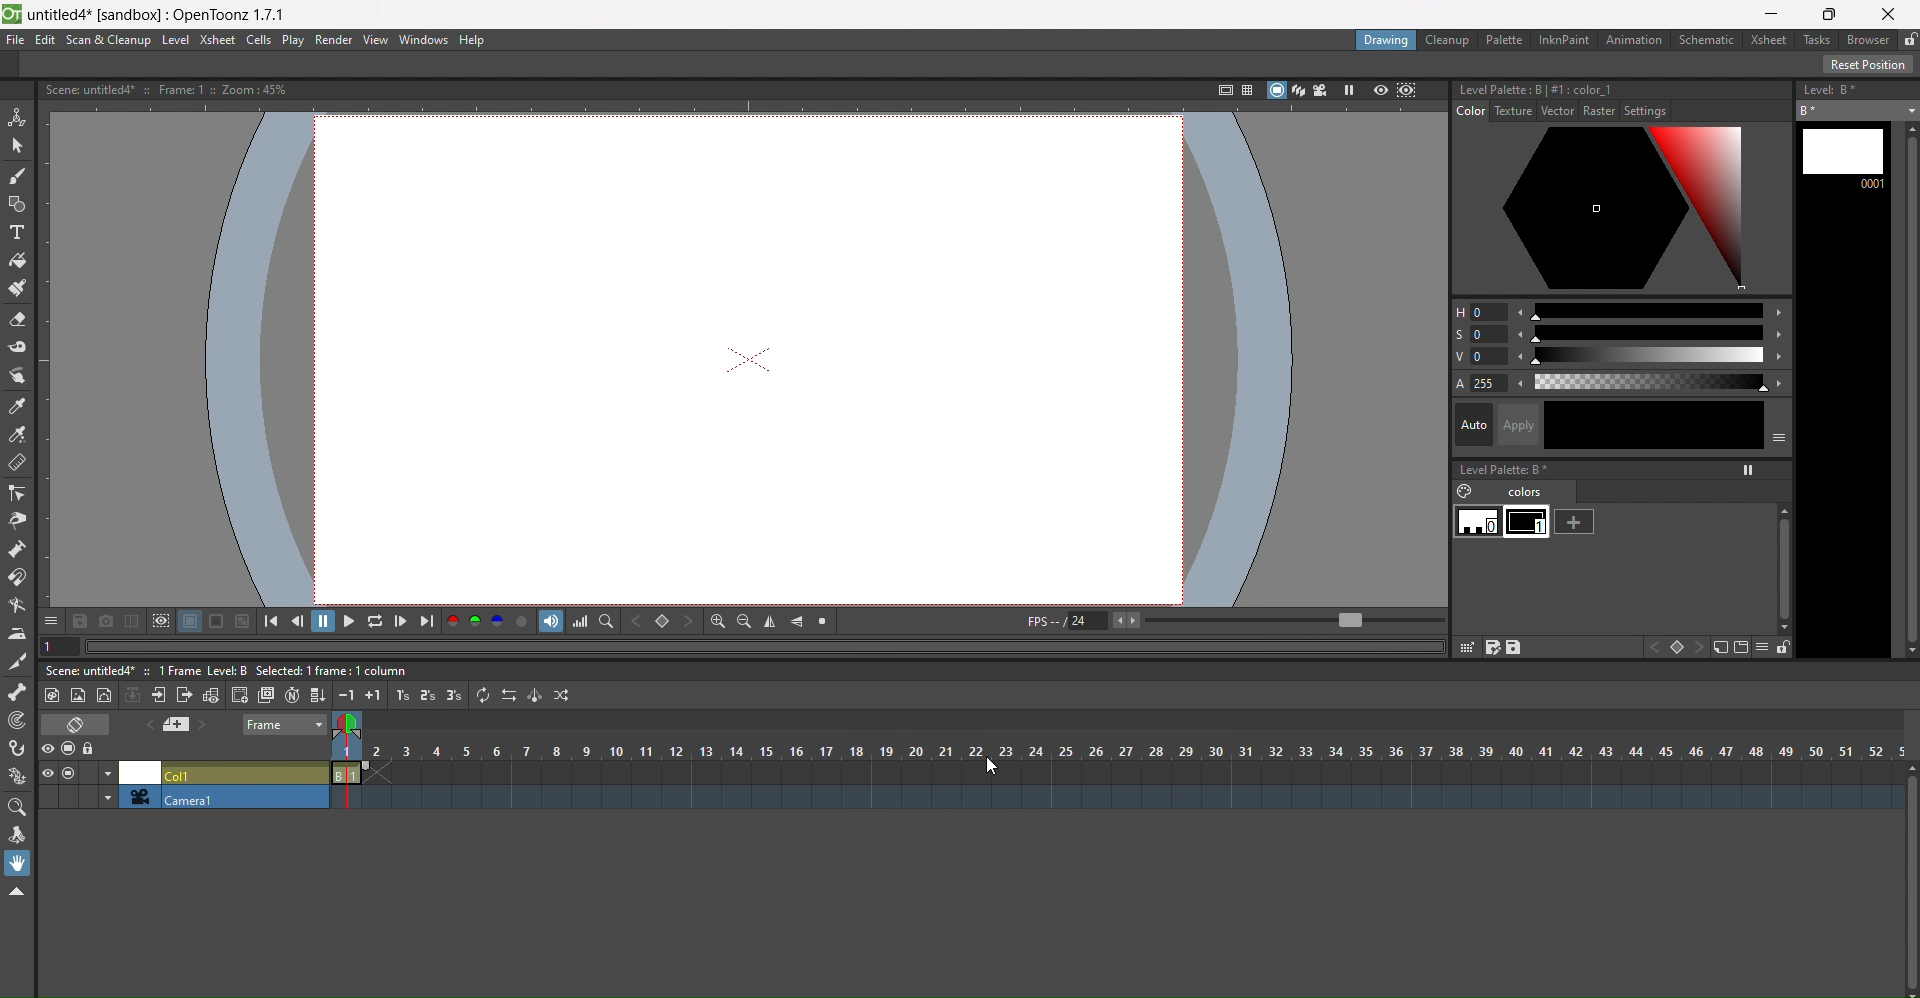  Describe the element at coordinates (551, 621) in the screenshot. I see `soundtrack` at that location.